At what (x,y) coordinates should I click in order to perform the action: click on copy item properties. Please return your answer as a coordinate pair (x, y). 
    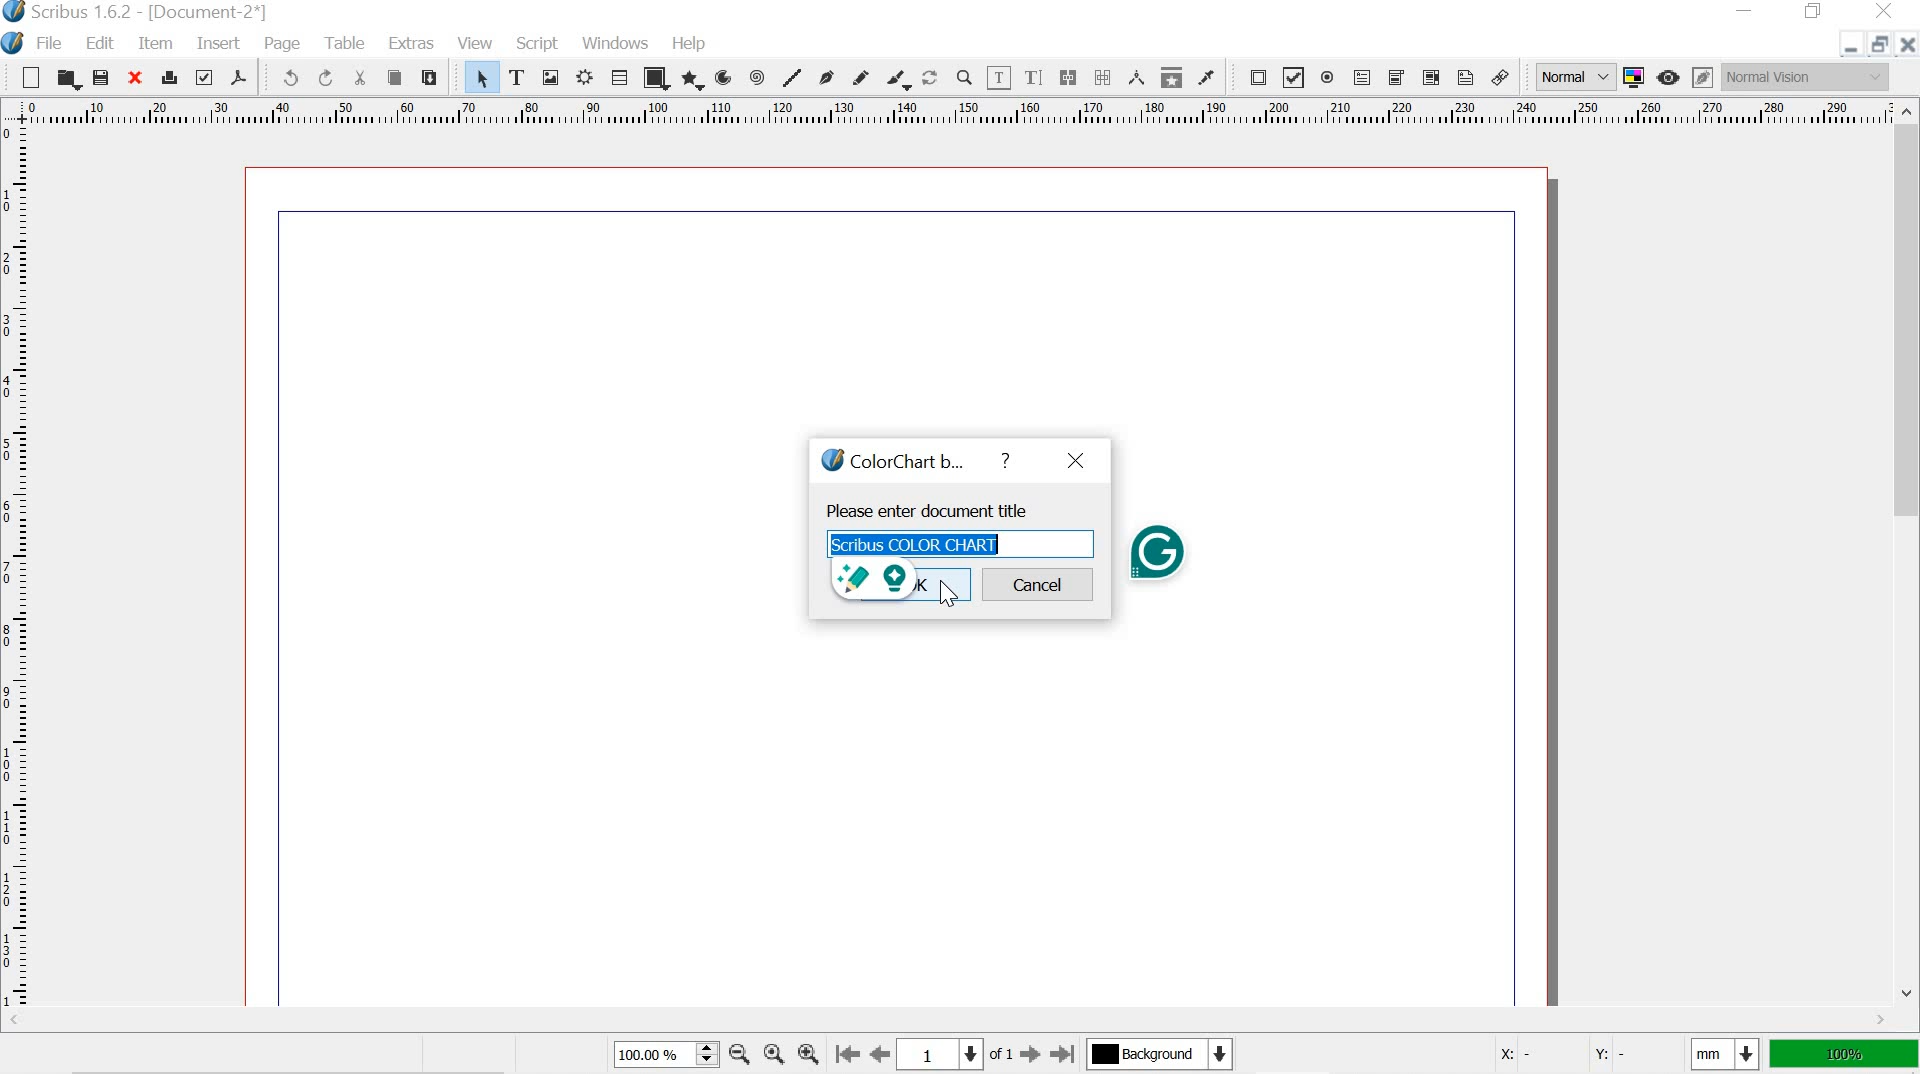
    Looking at the image, I should click on (1172, 79).